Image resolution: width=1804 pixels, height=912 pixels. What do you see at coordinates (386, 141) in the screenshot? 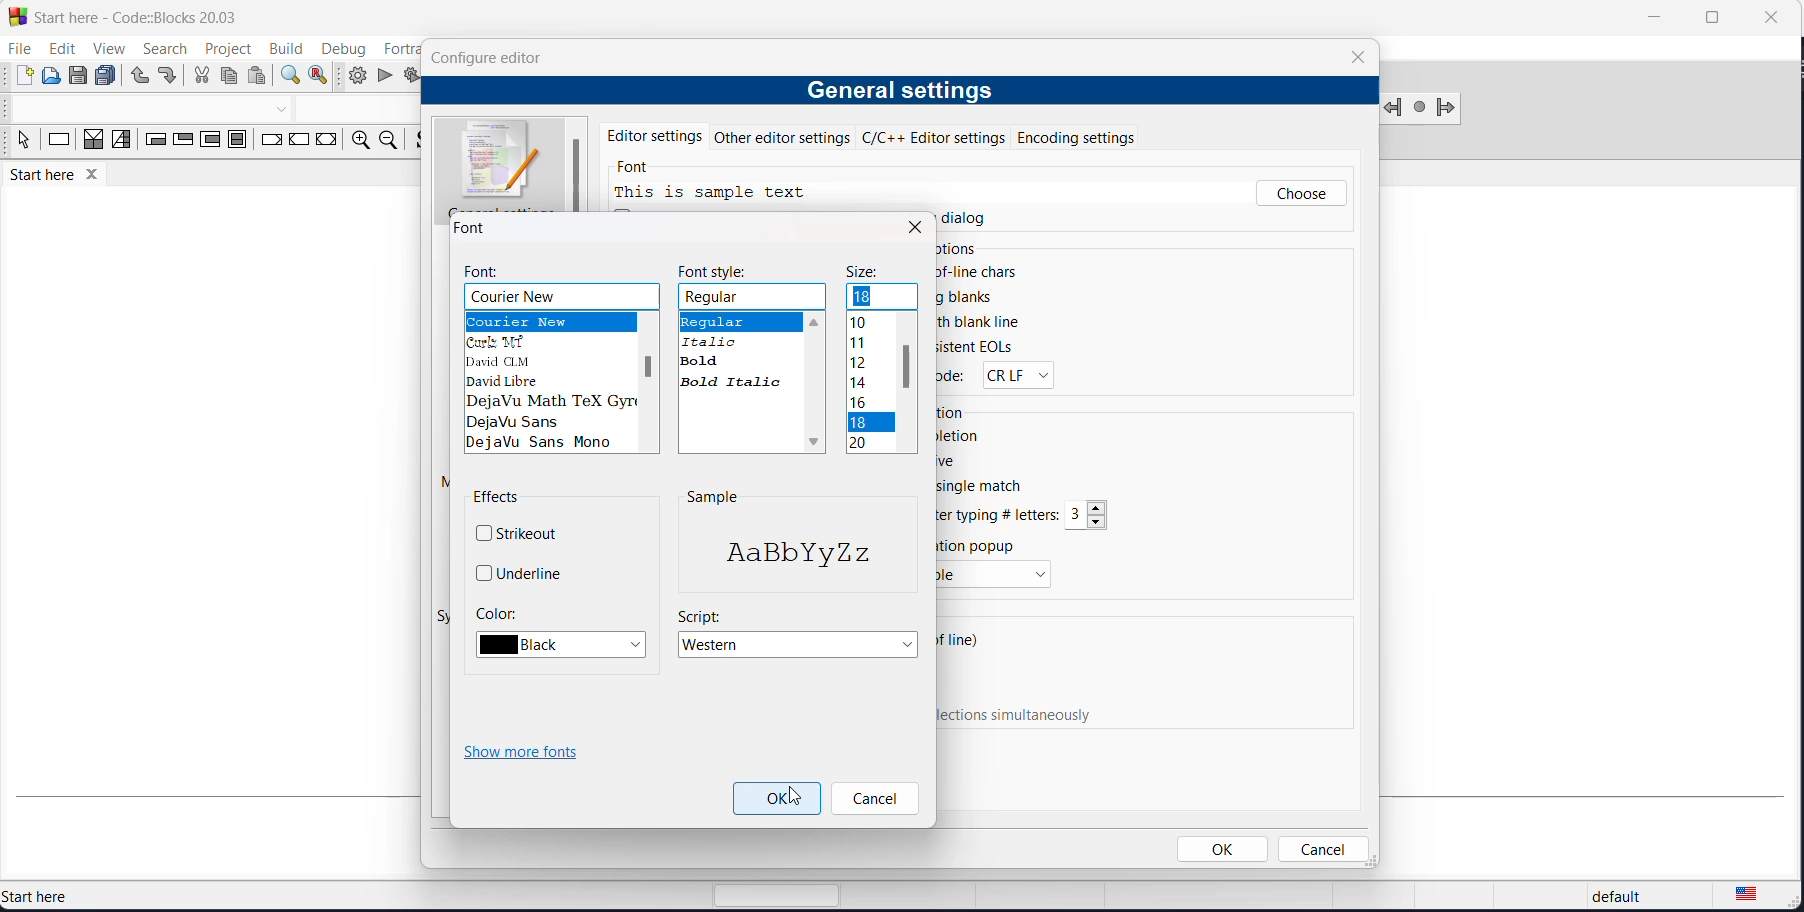
I see `zoom out` at bounding box center [386, 141].